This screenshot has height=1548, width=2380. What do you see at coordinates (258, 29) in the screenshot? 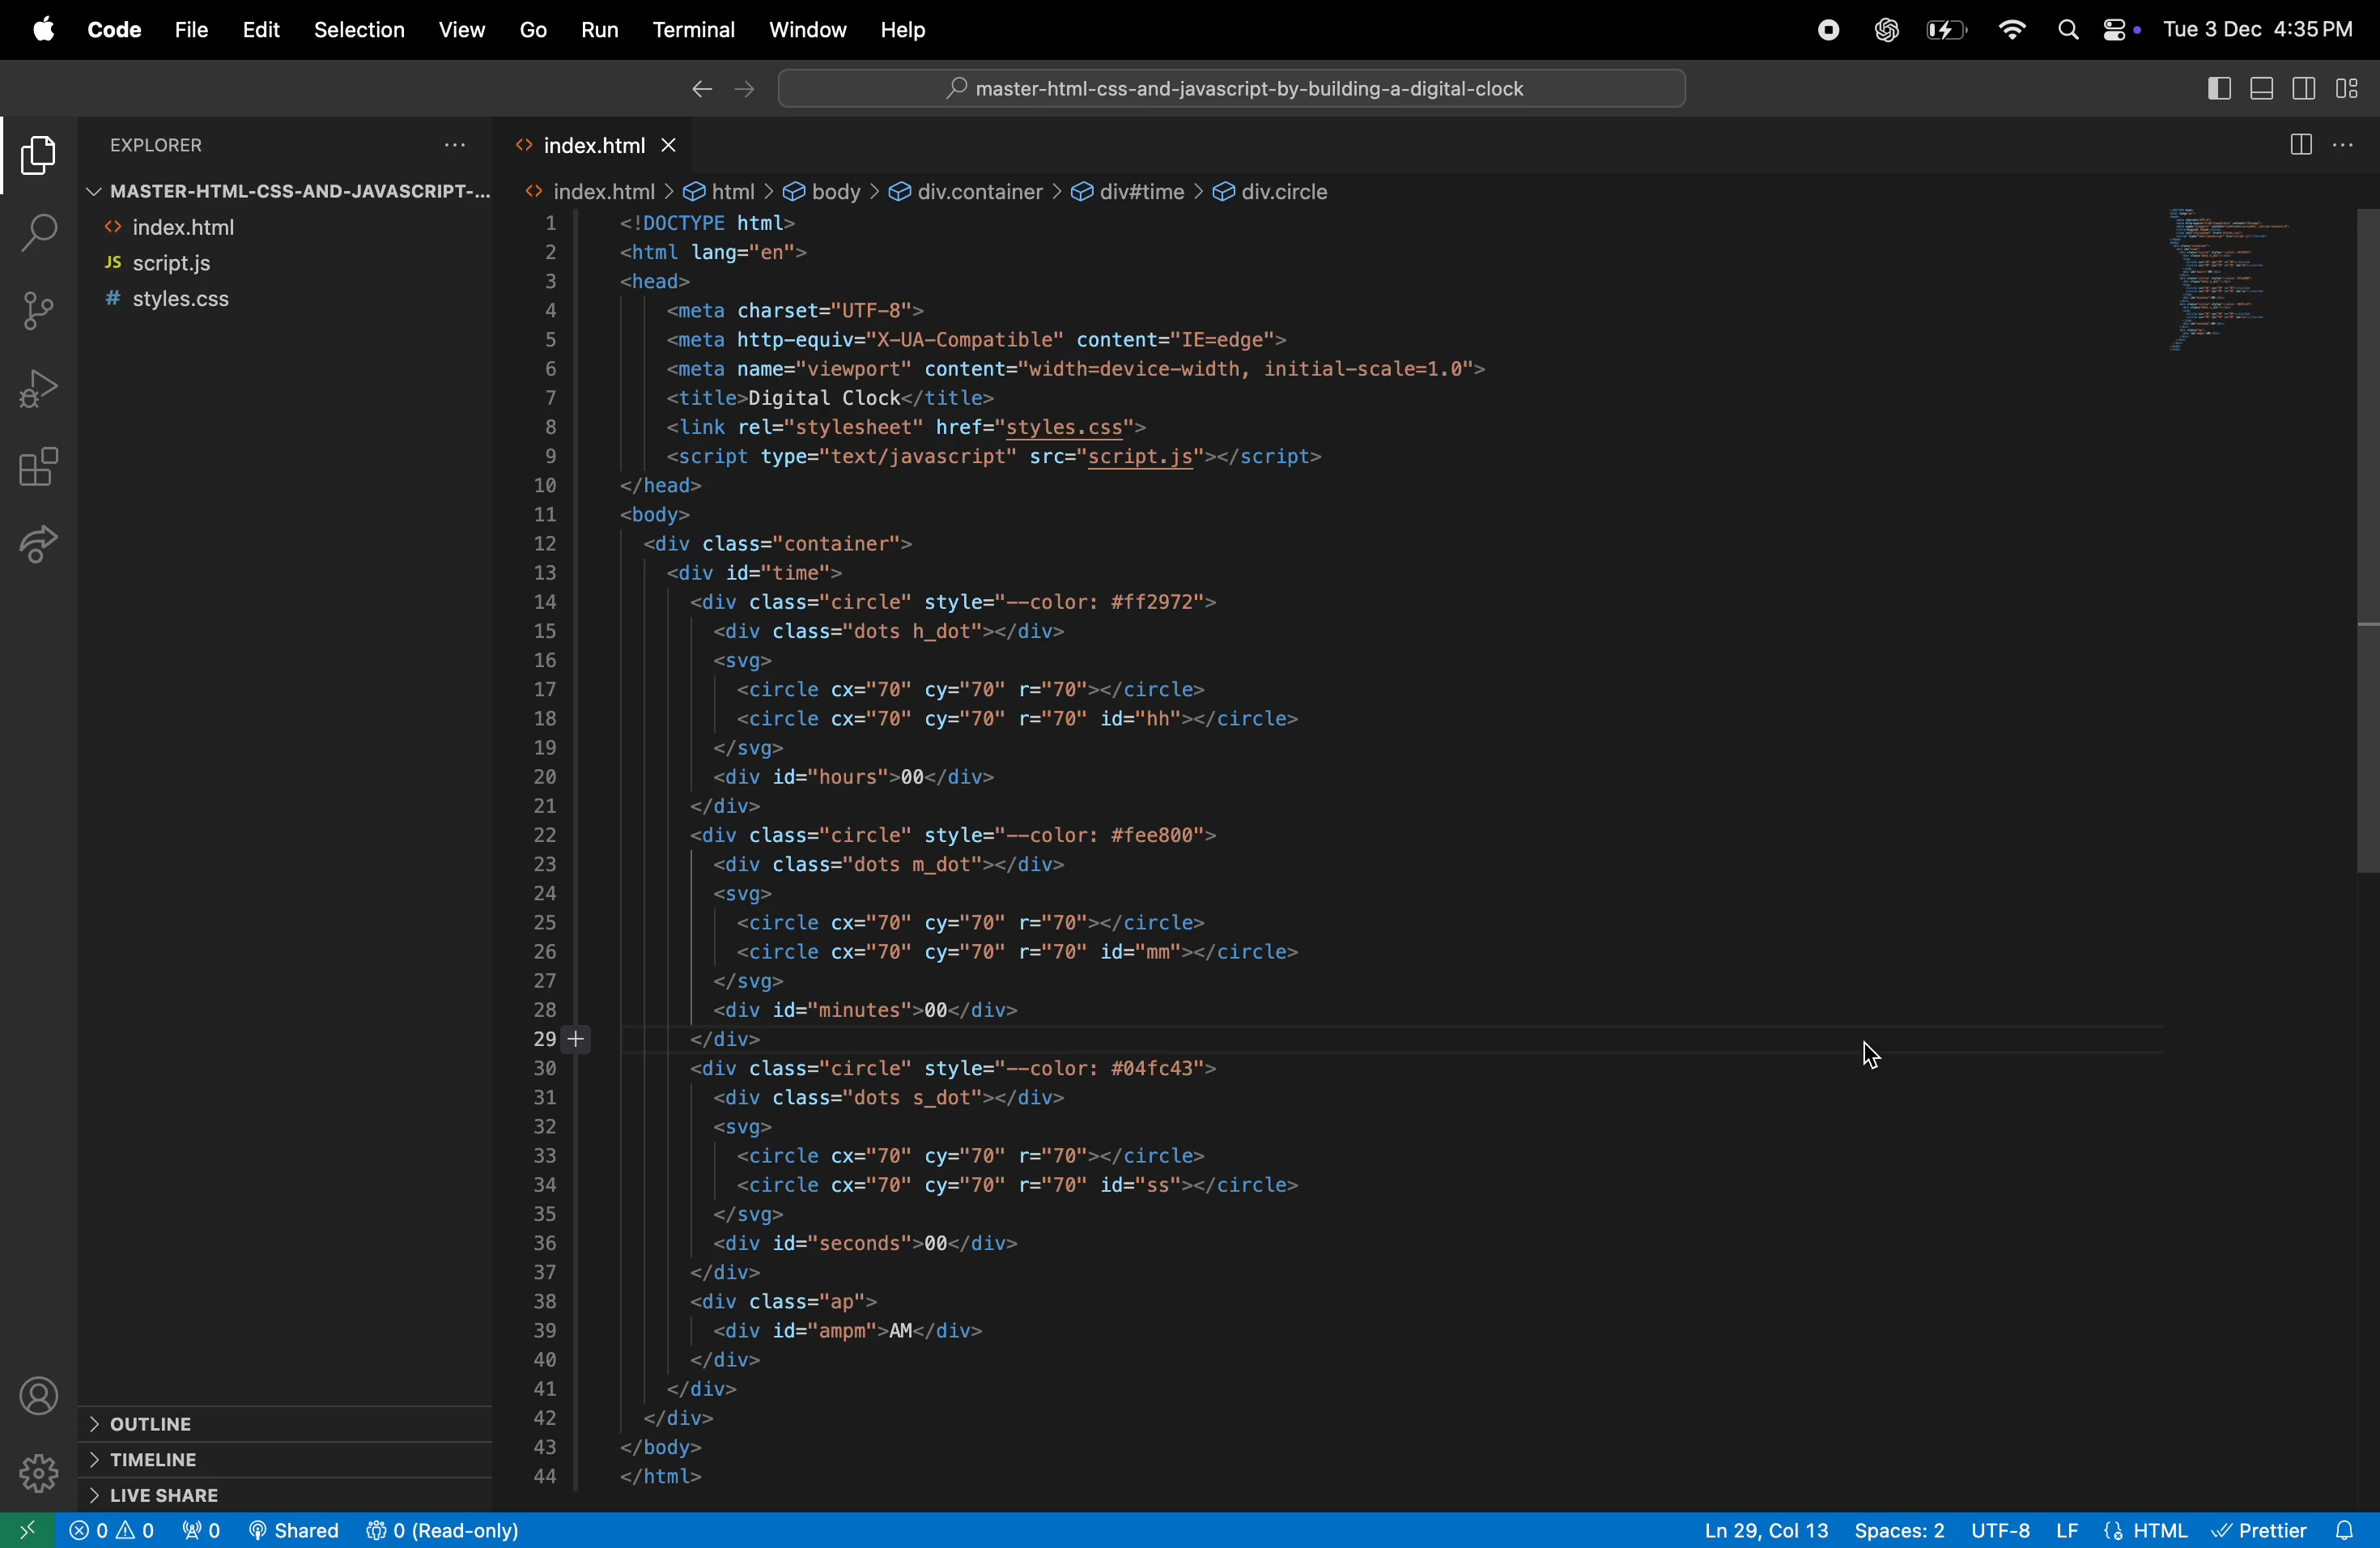
I see `edit` at bounding box center [258, 29].